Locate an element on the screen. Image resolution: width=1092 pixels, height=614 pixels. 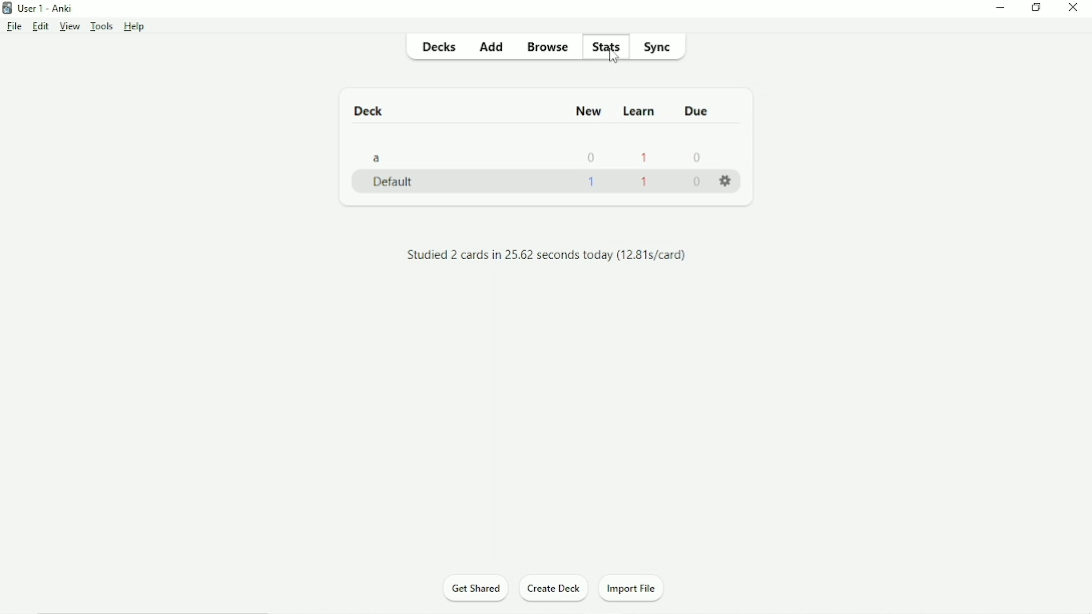
1 is located at coordinates (588, 181).